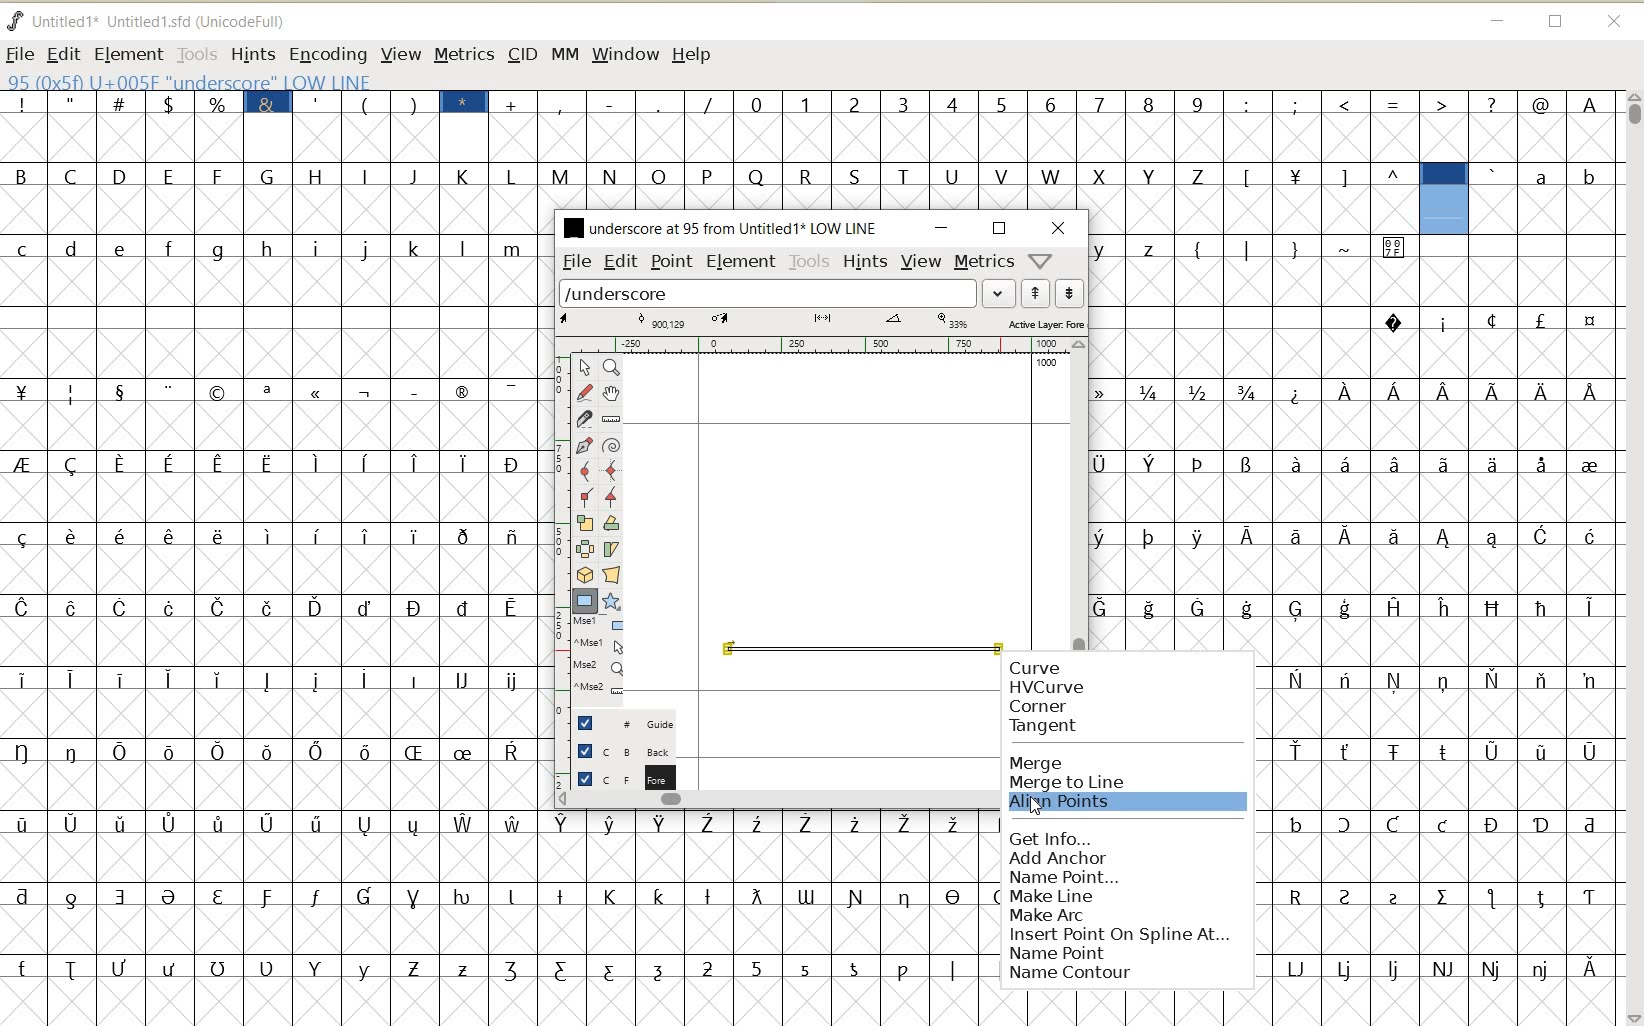 This screenshot has height=1026, width=1644. What do you see at coordinates (816, 345) in the screenshot?
I see `RULER` at bounding box center [816, 345].